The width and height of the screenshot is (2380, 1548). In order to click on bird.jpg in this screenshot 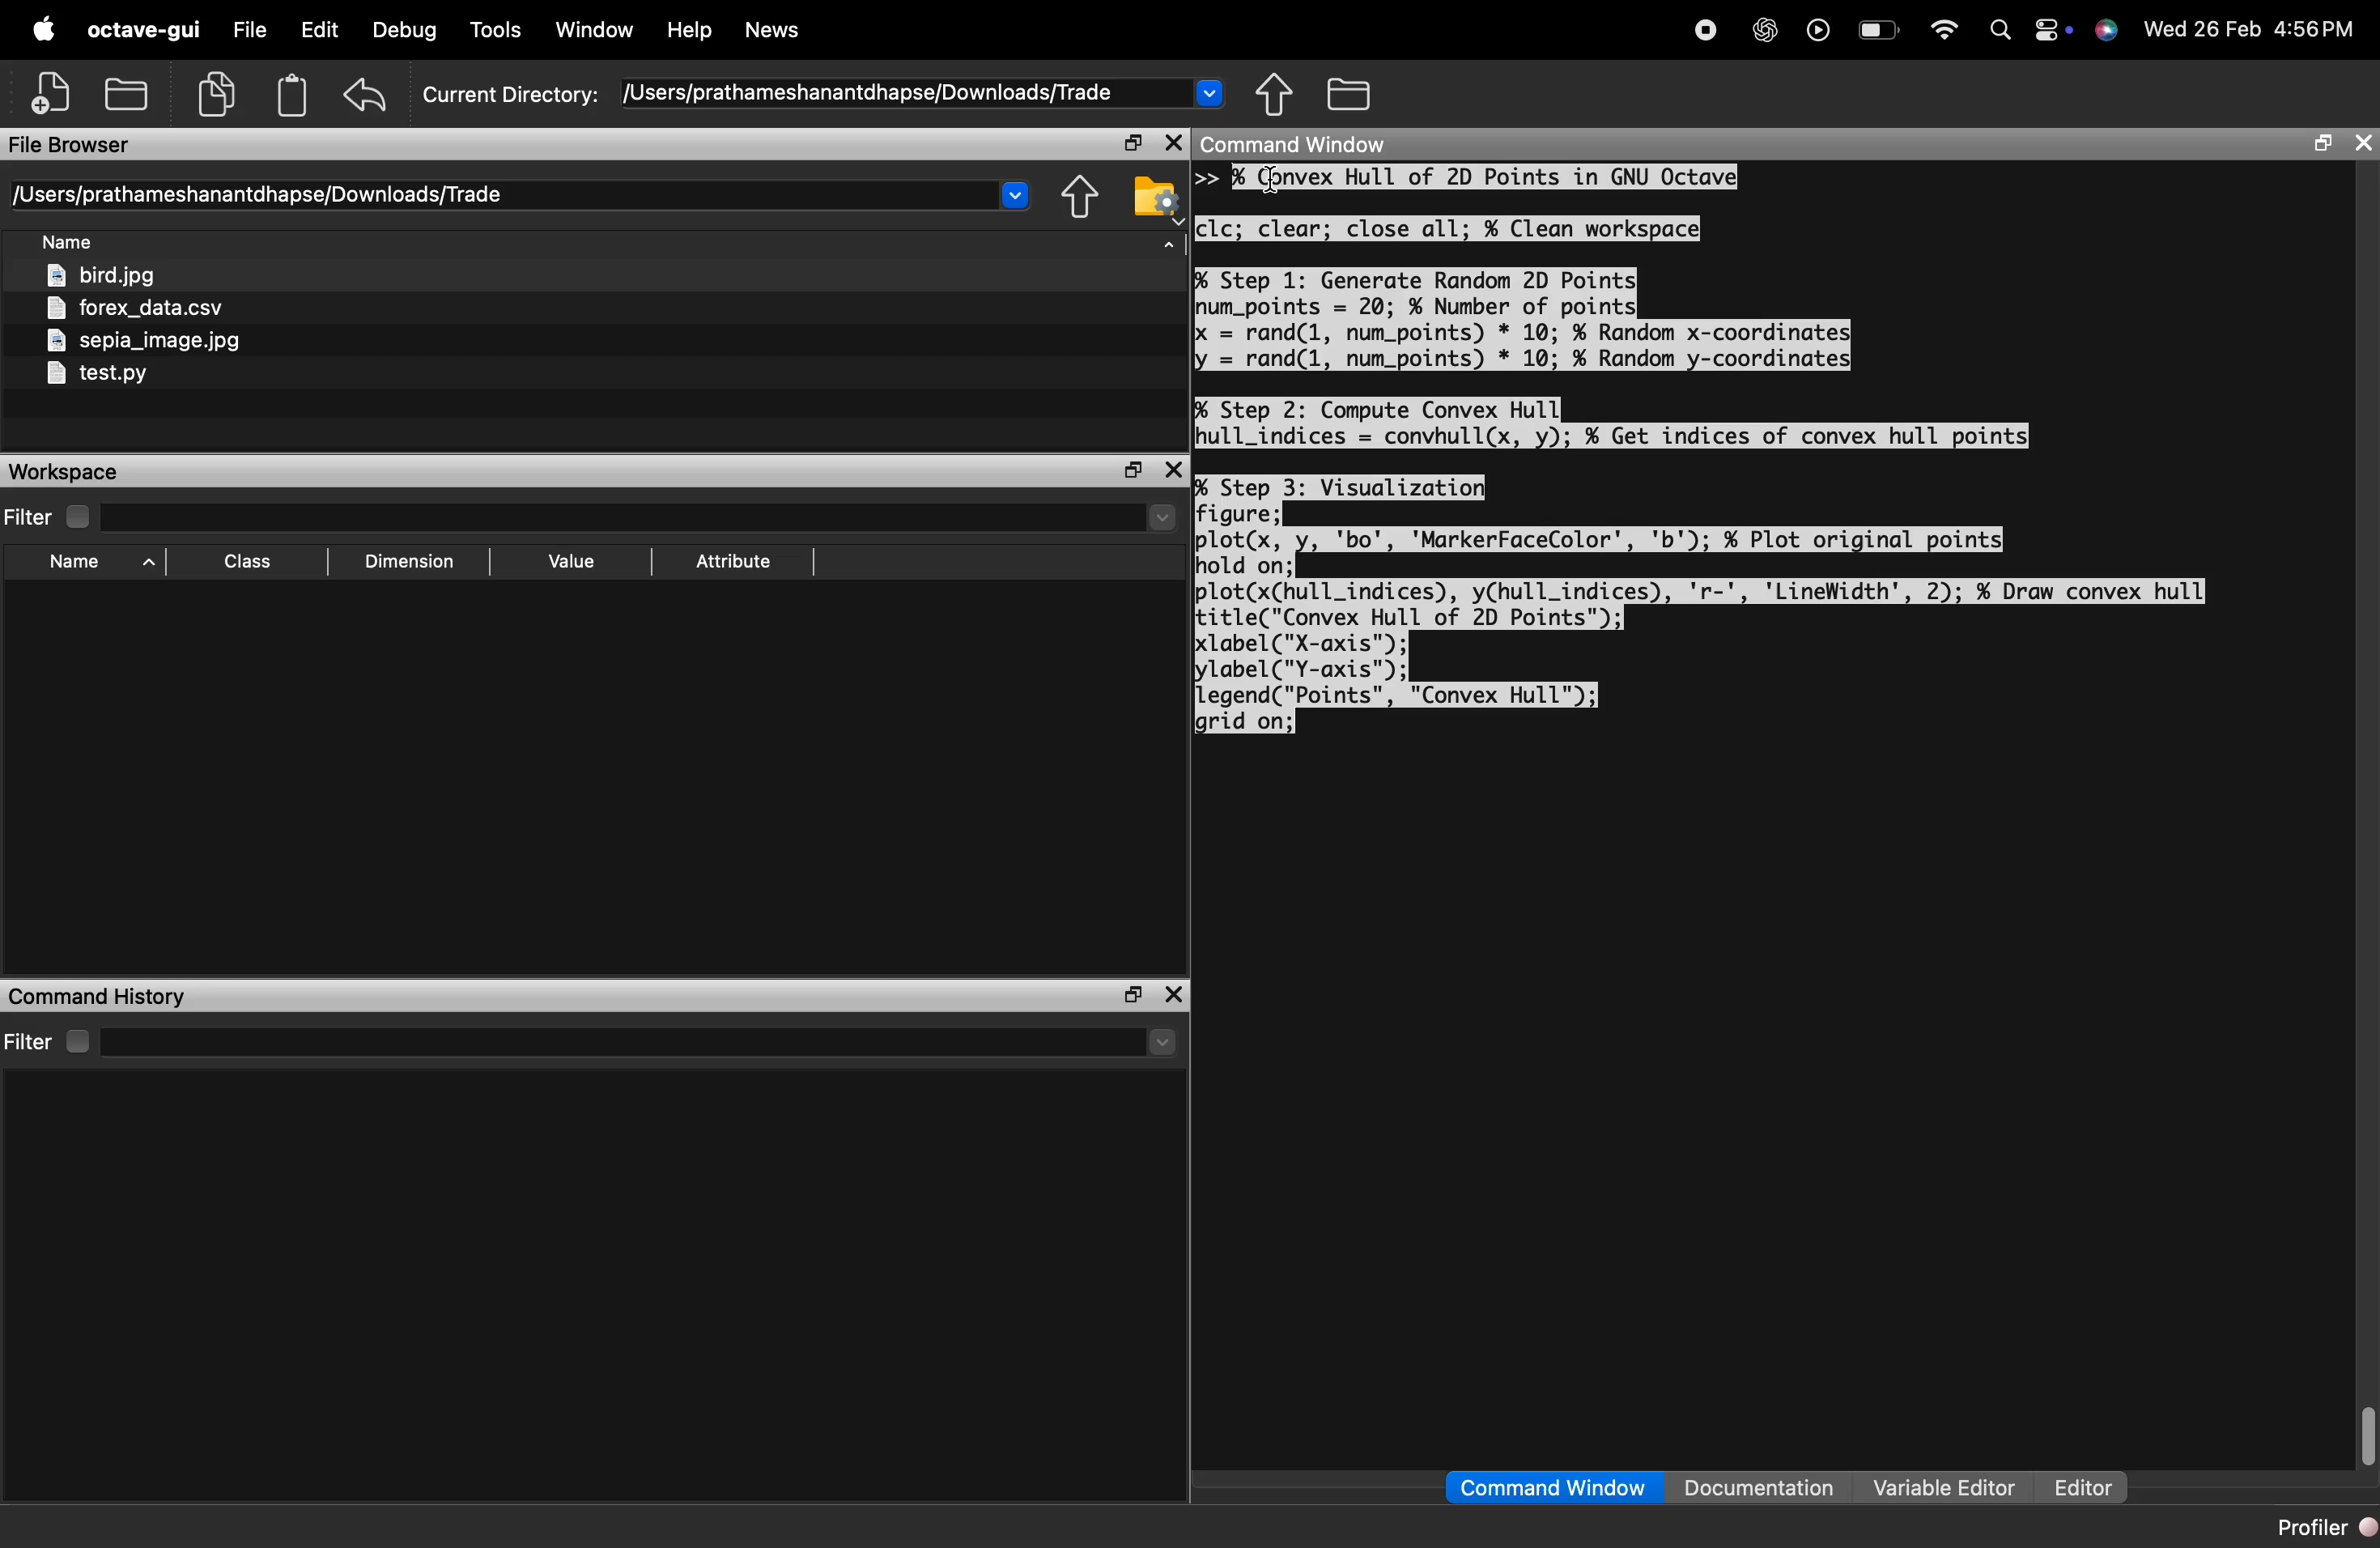, I will do `click(100, 274)`.